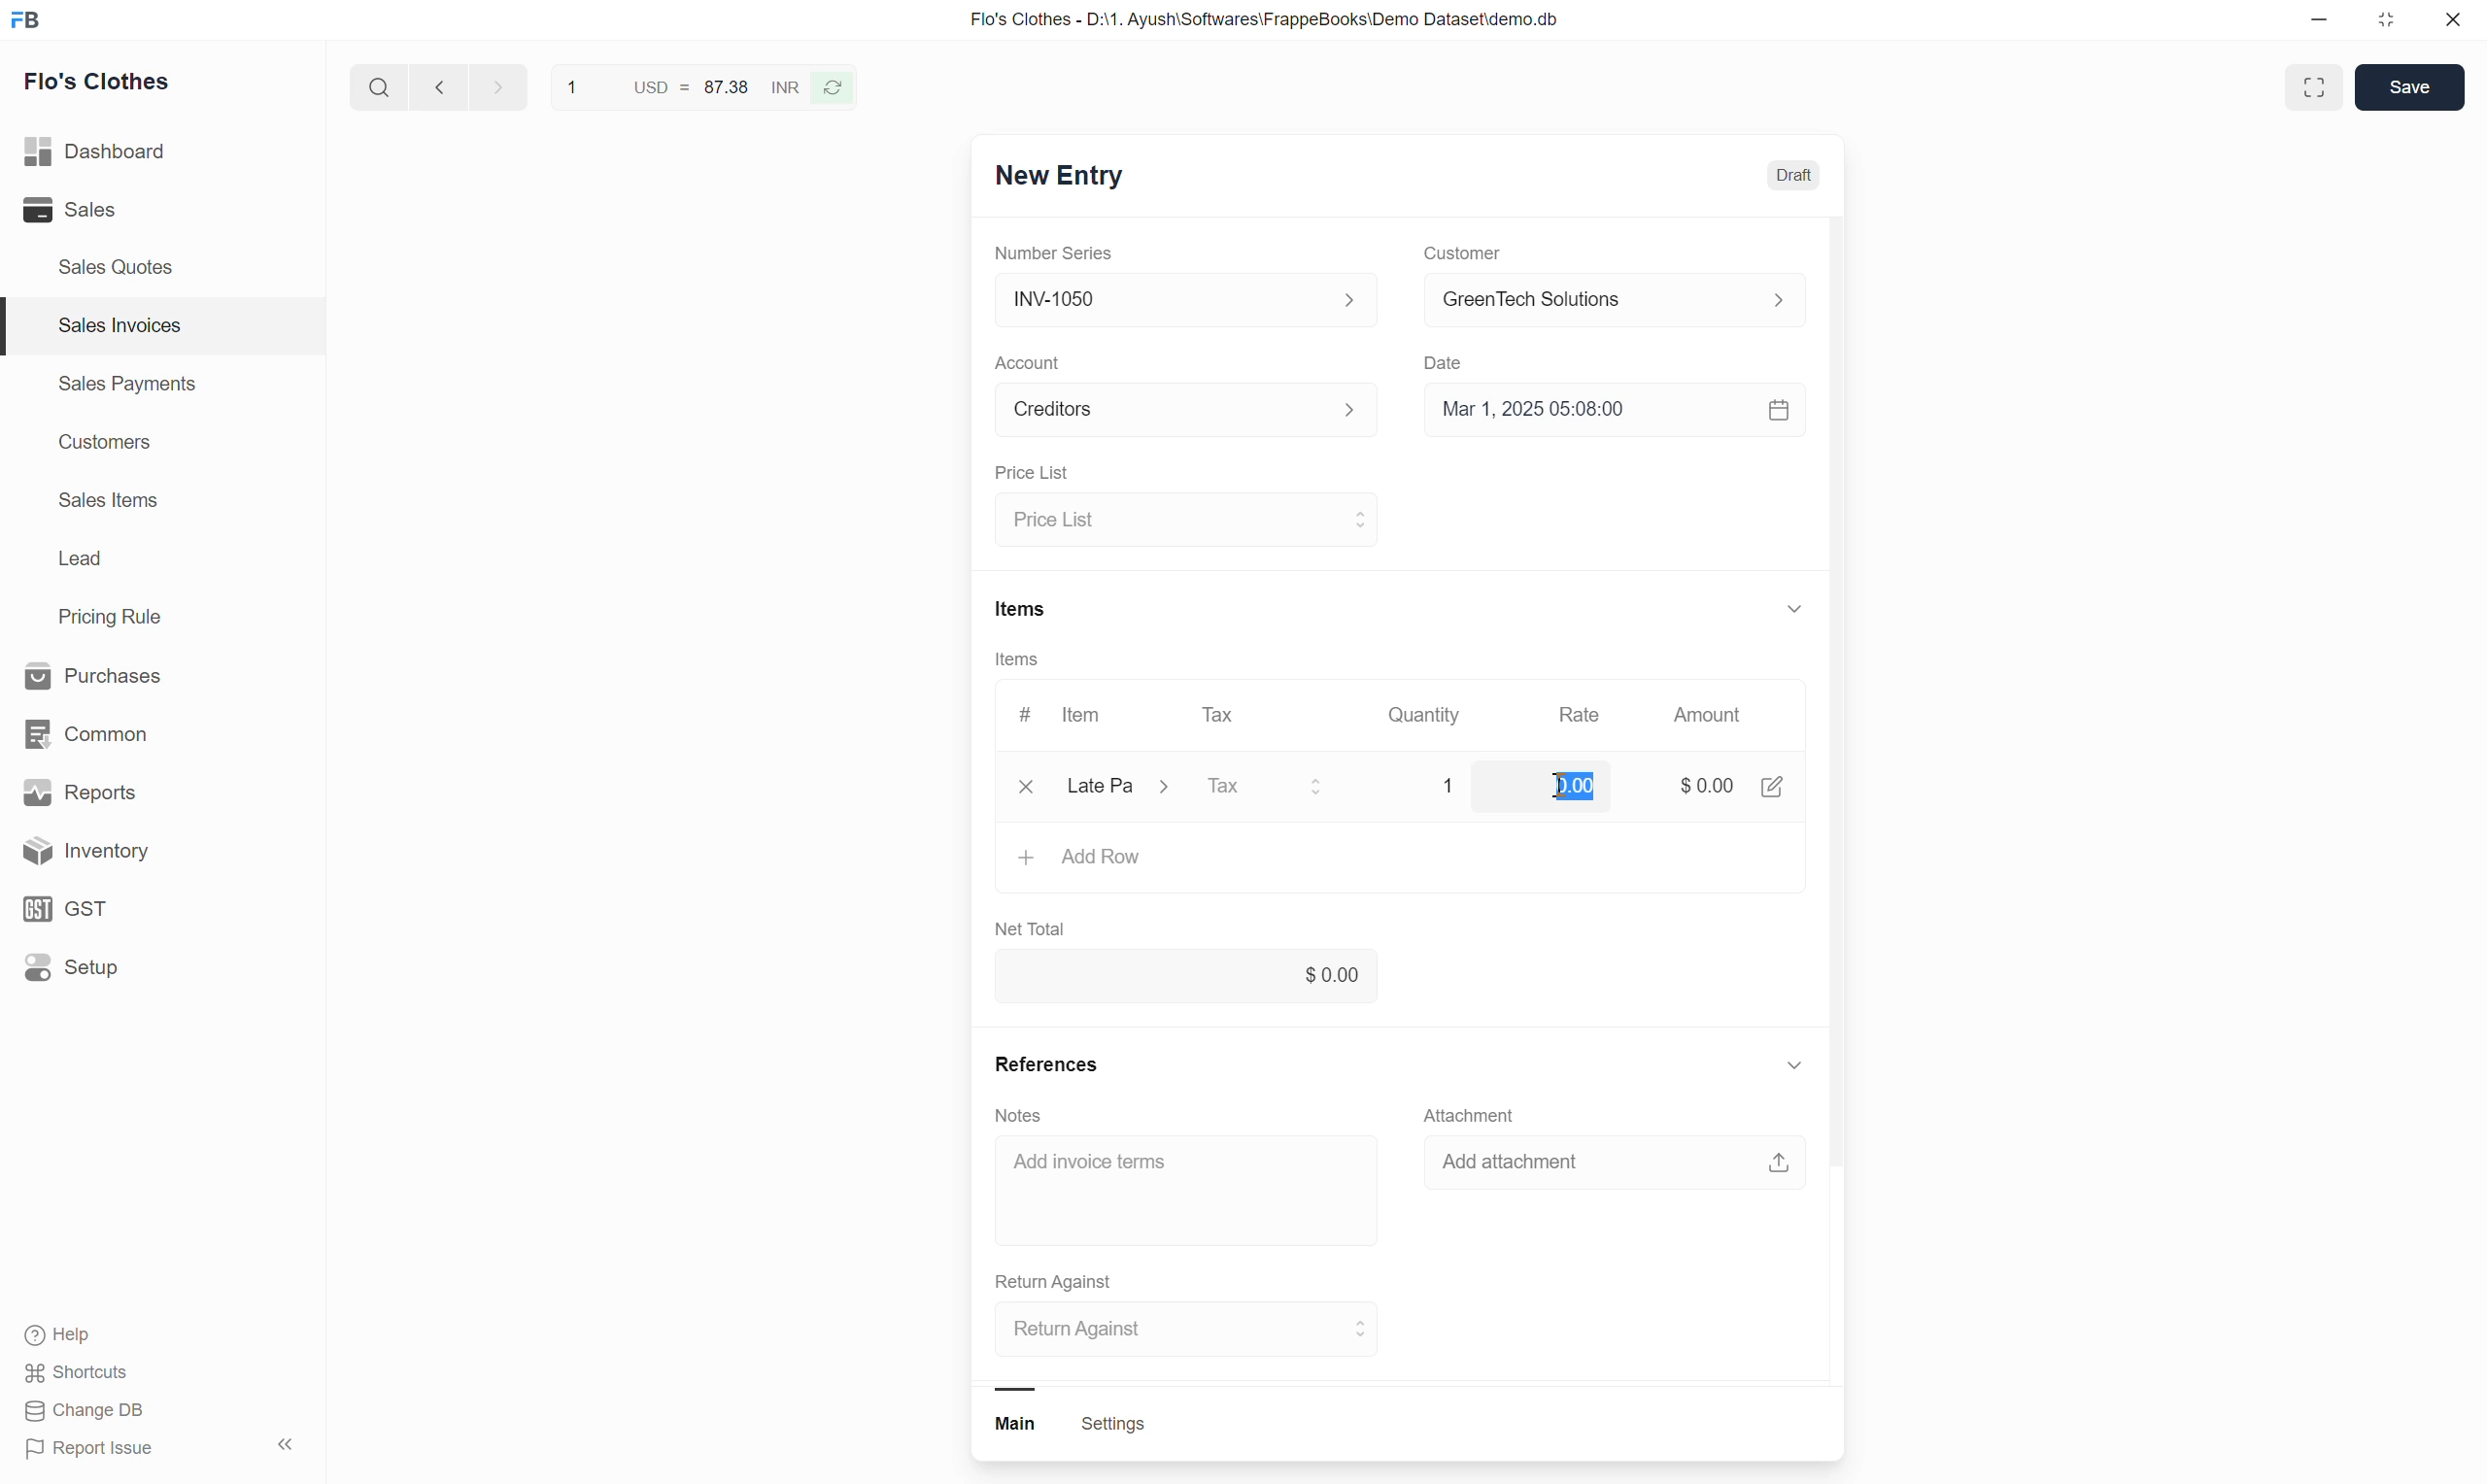  What do you see at coordinates (110, 502) in the screenshot?
I see `Sales Items` at bounding box center [110, 502].